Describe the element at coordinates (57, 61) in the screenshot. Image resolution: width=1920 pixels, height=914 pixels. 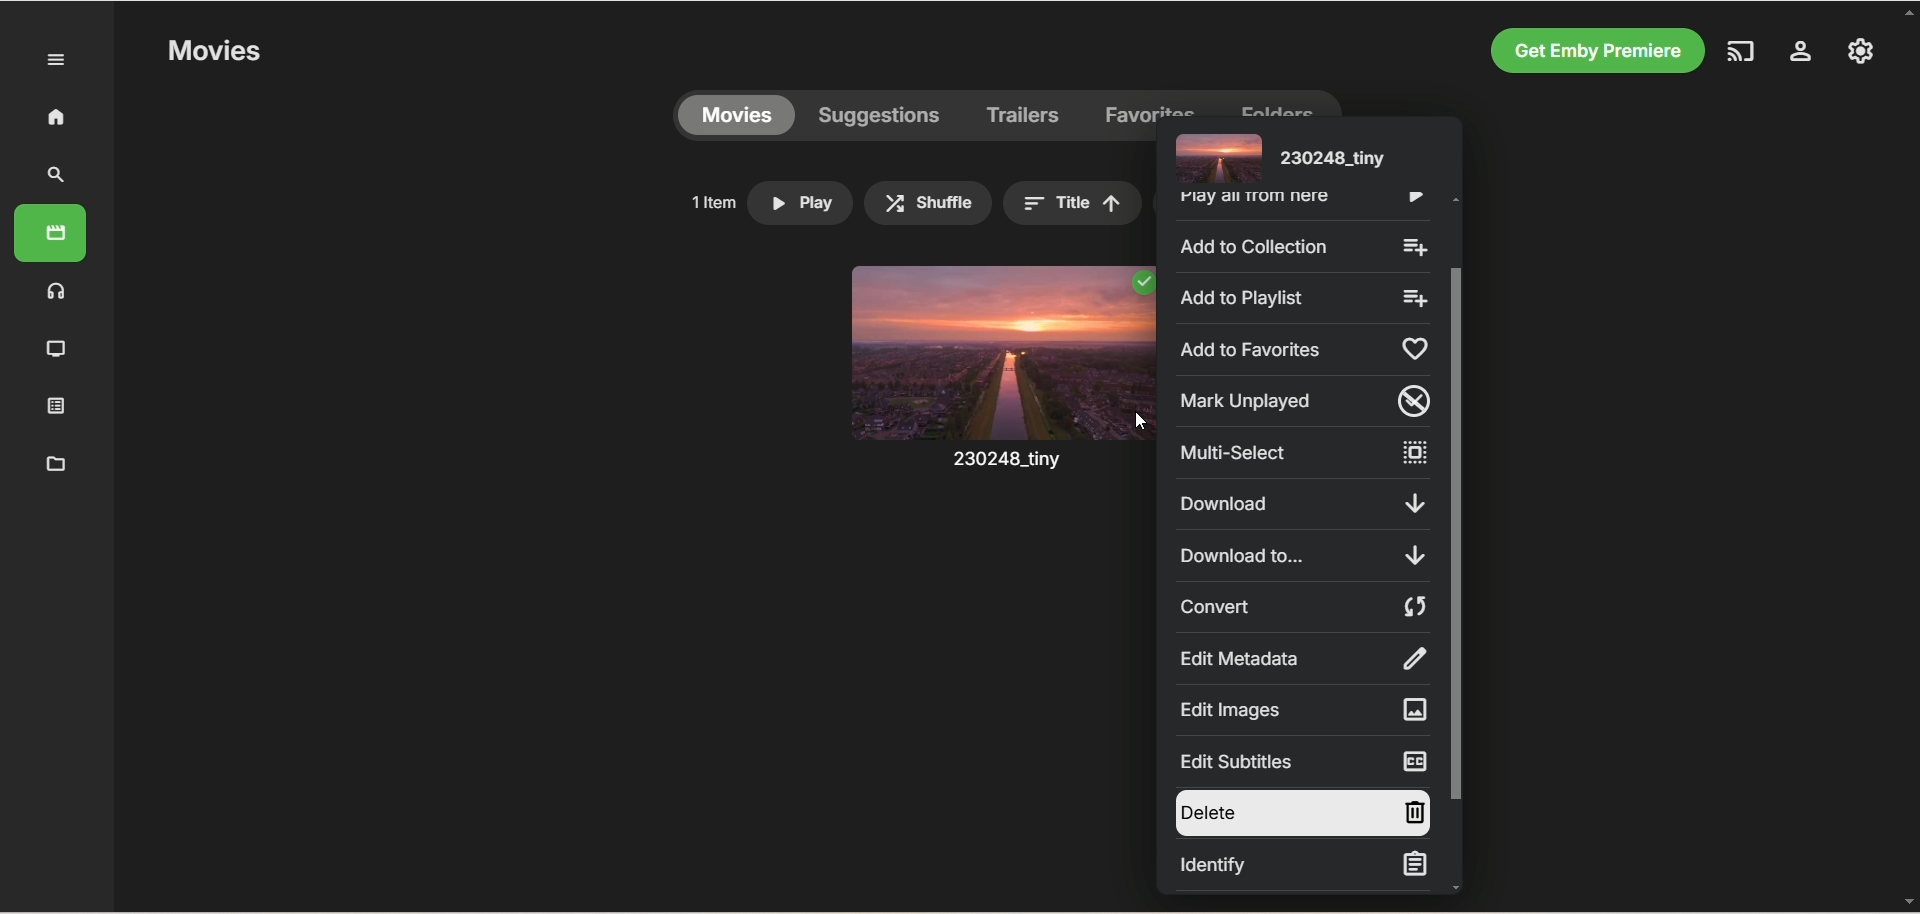
I see `Expand` at that location.